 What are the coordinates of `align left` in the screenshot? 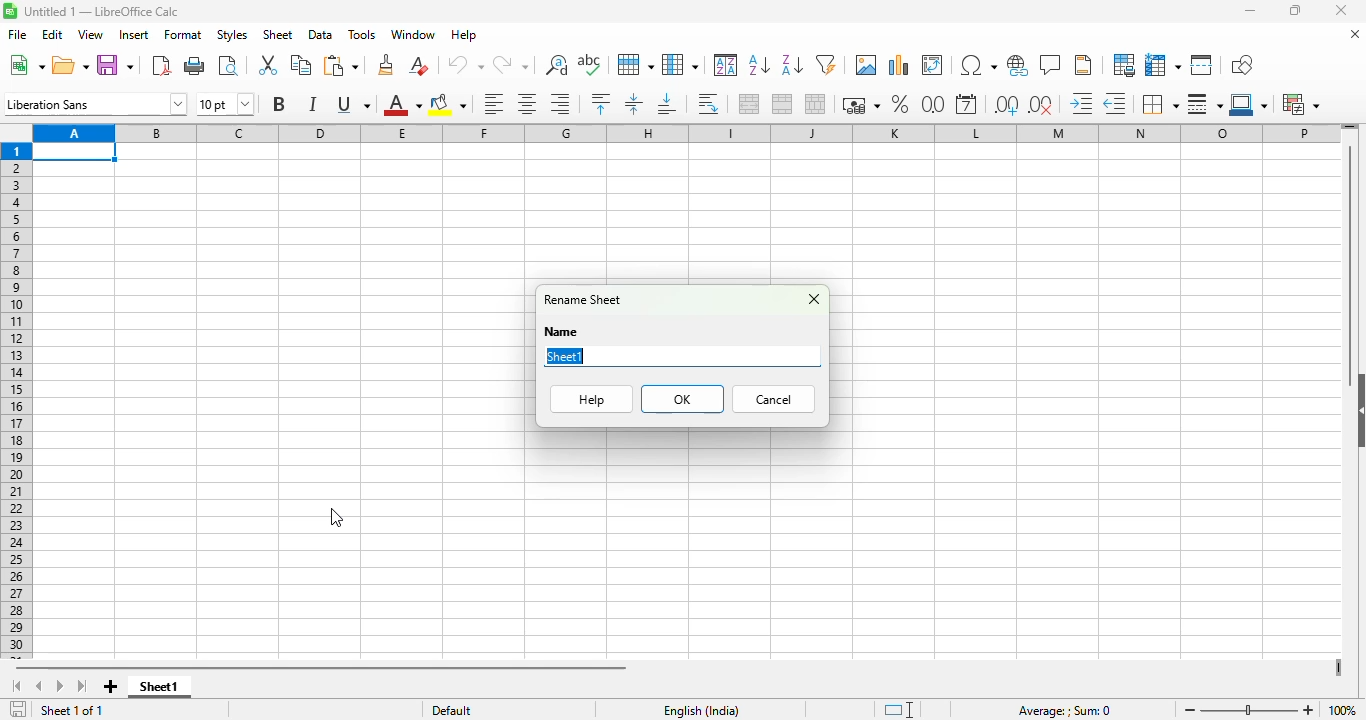 It's located at (495, 104).